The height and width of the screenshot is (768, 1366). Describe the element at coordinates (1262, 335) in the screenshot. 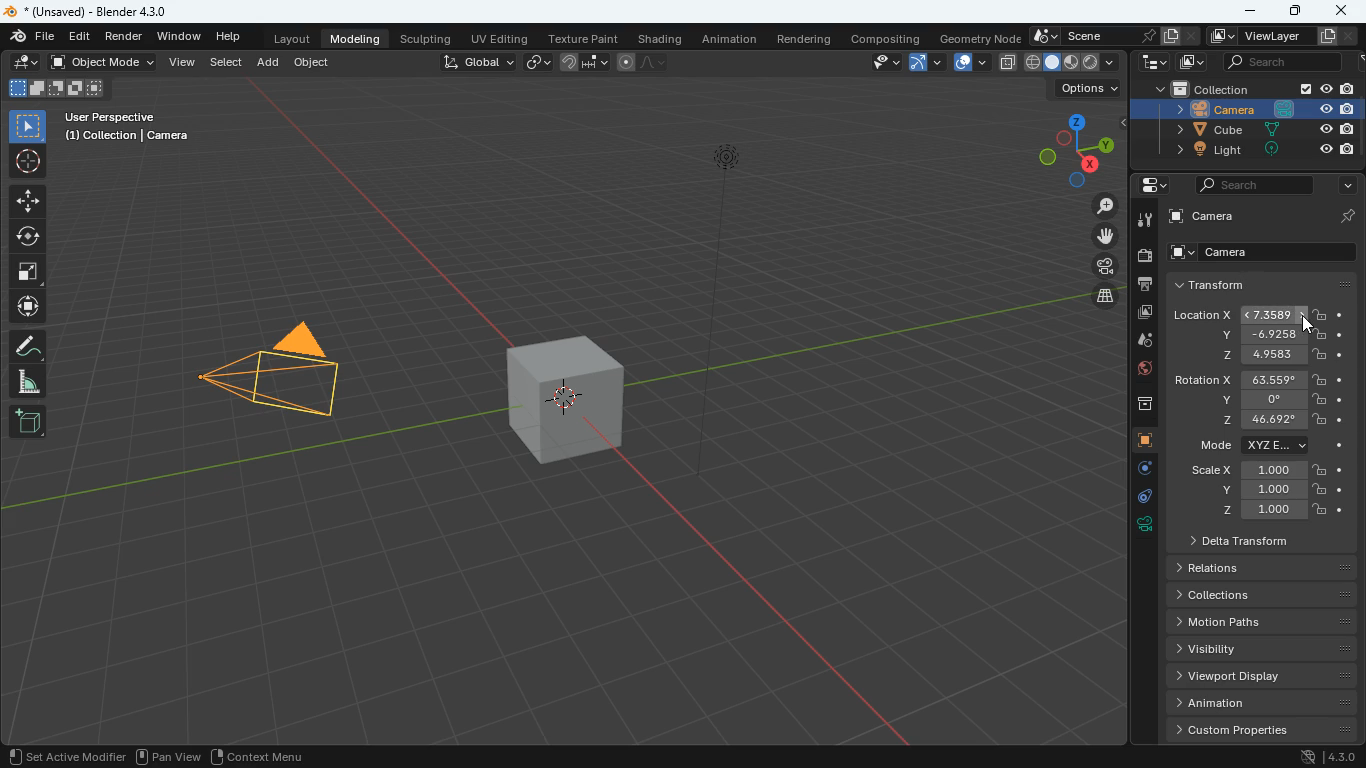

I see `y` at that location.